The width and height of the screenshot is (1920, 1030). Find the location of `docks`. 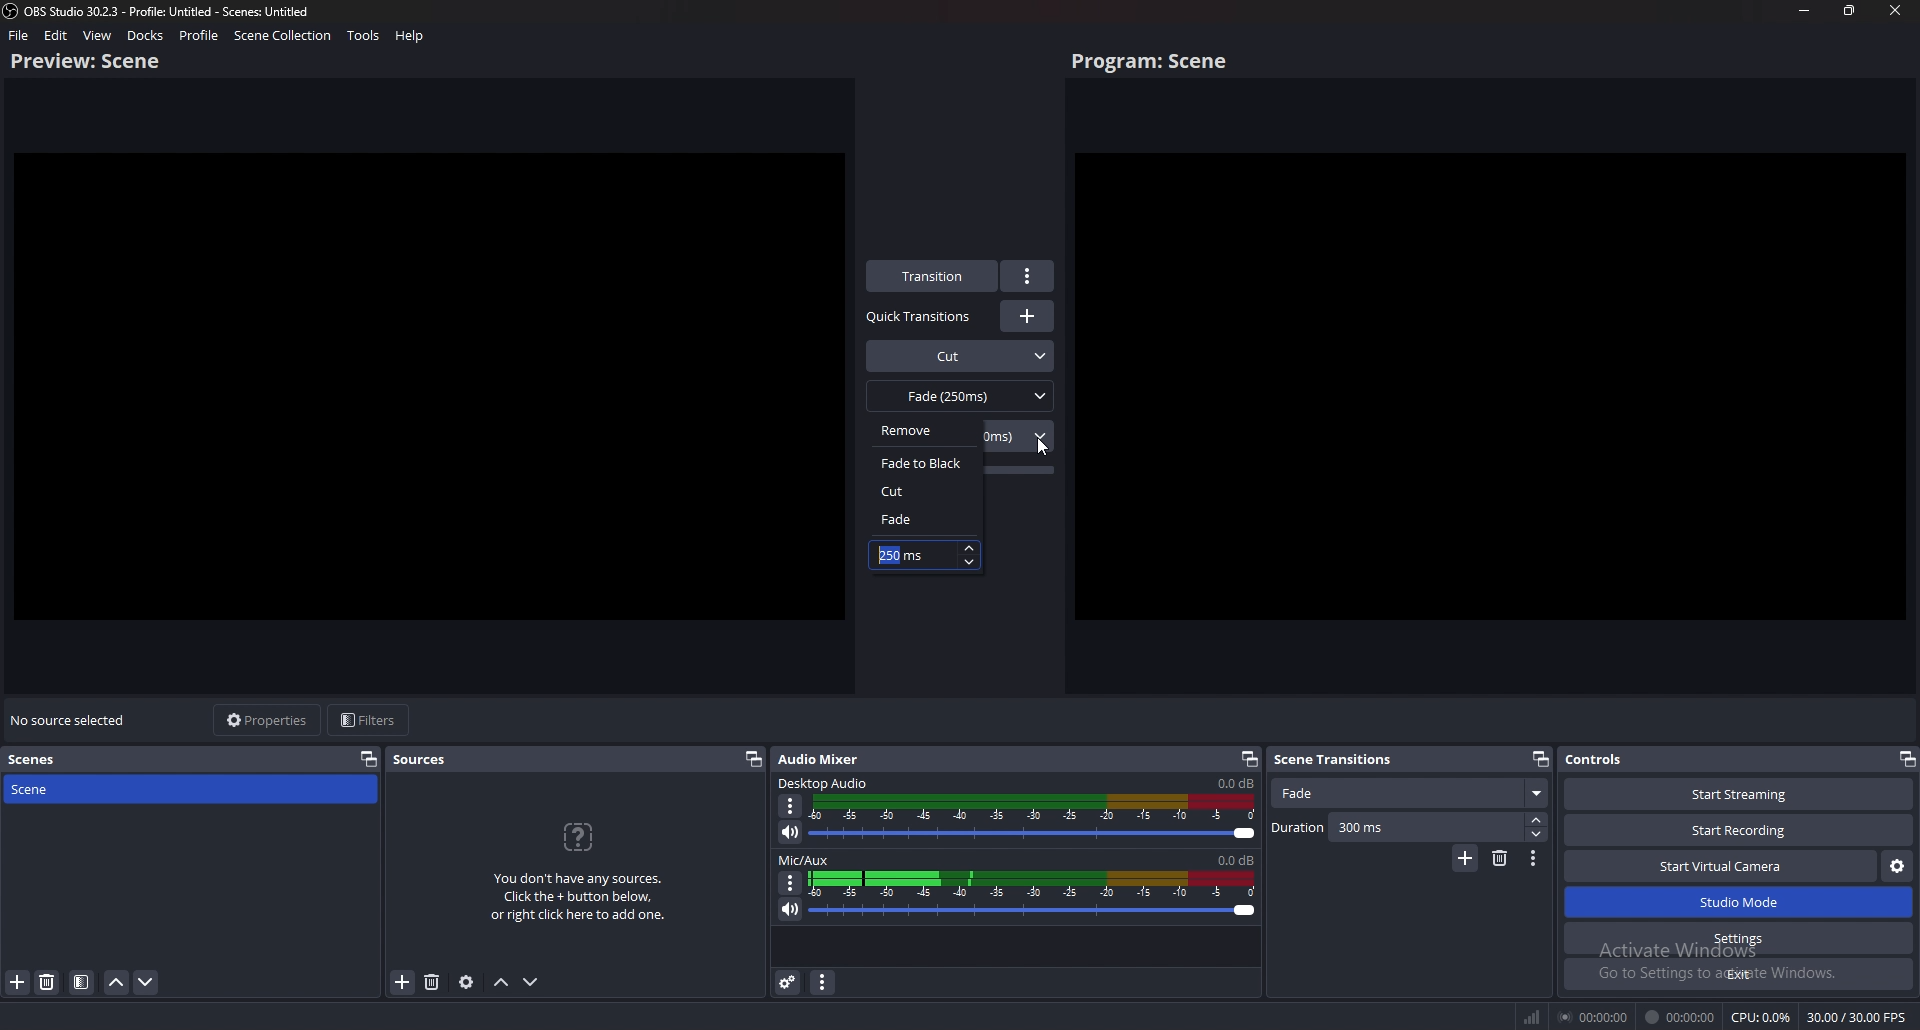

docks is located at coordinates (145, 35).